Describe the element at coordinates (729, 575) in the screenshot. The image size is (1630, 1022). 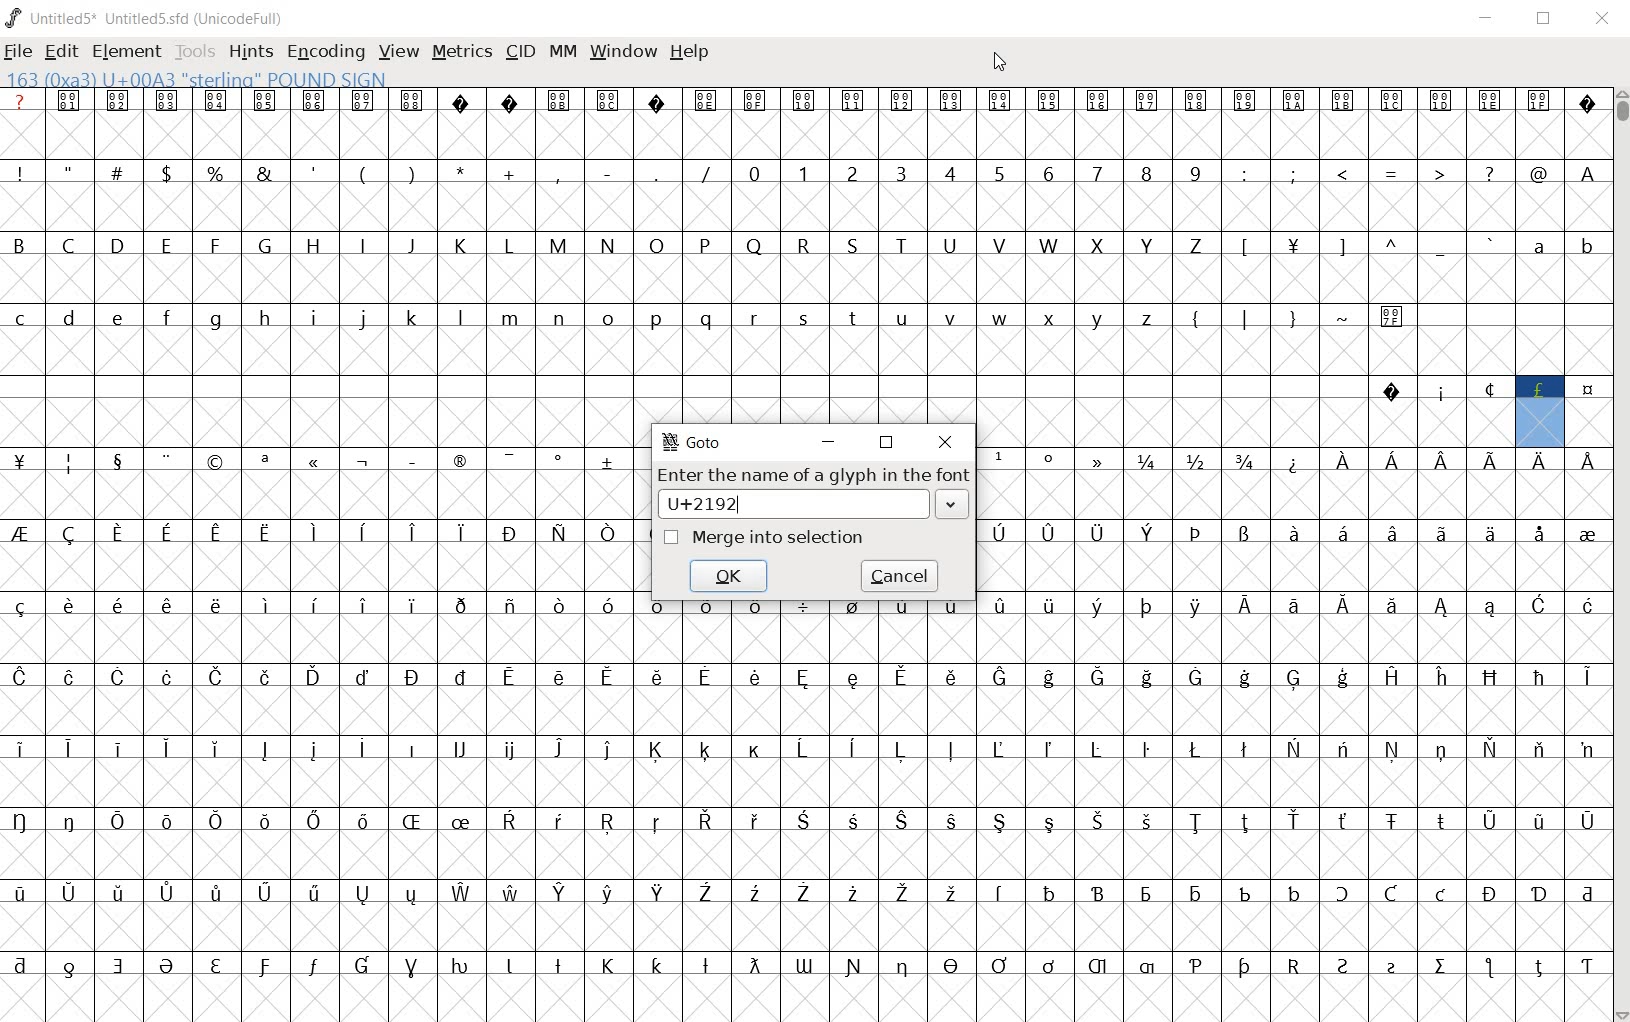
I see `ok` at that location.